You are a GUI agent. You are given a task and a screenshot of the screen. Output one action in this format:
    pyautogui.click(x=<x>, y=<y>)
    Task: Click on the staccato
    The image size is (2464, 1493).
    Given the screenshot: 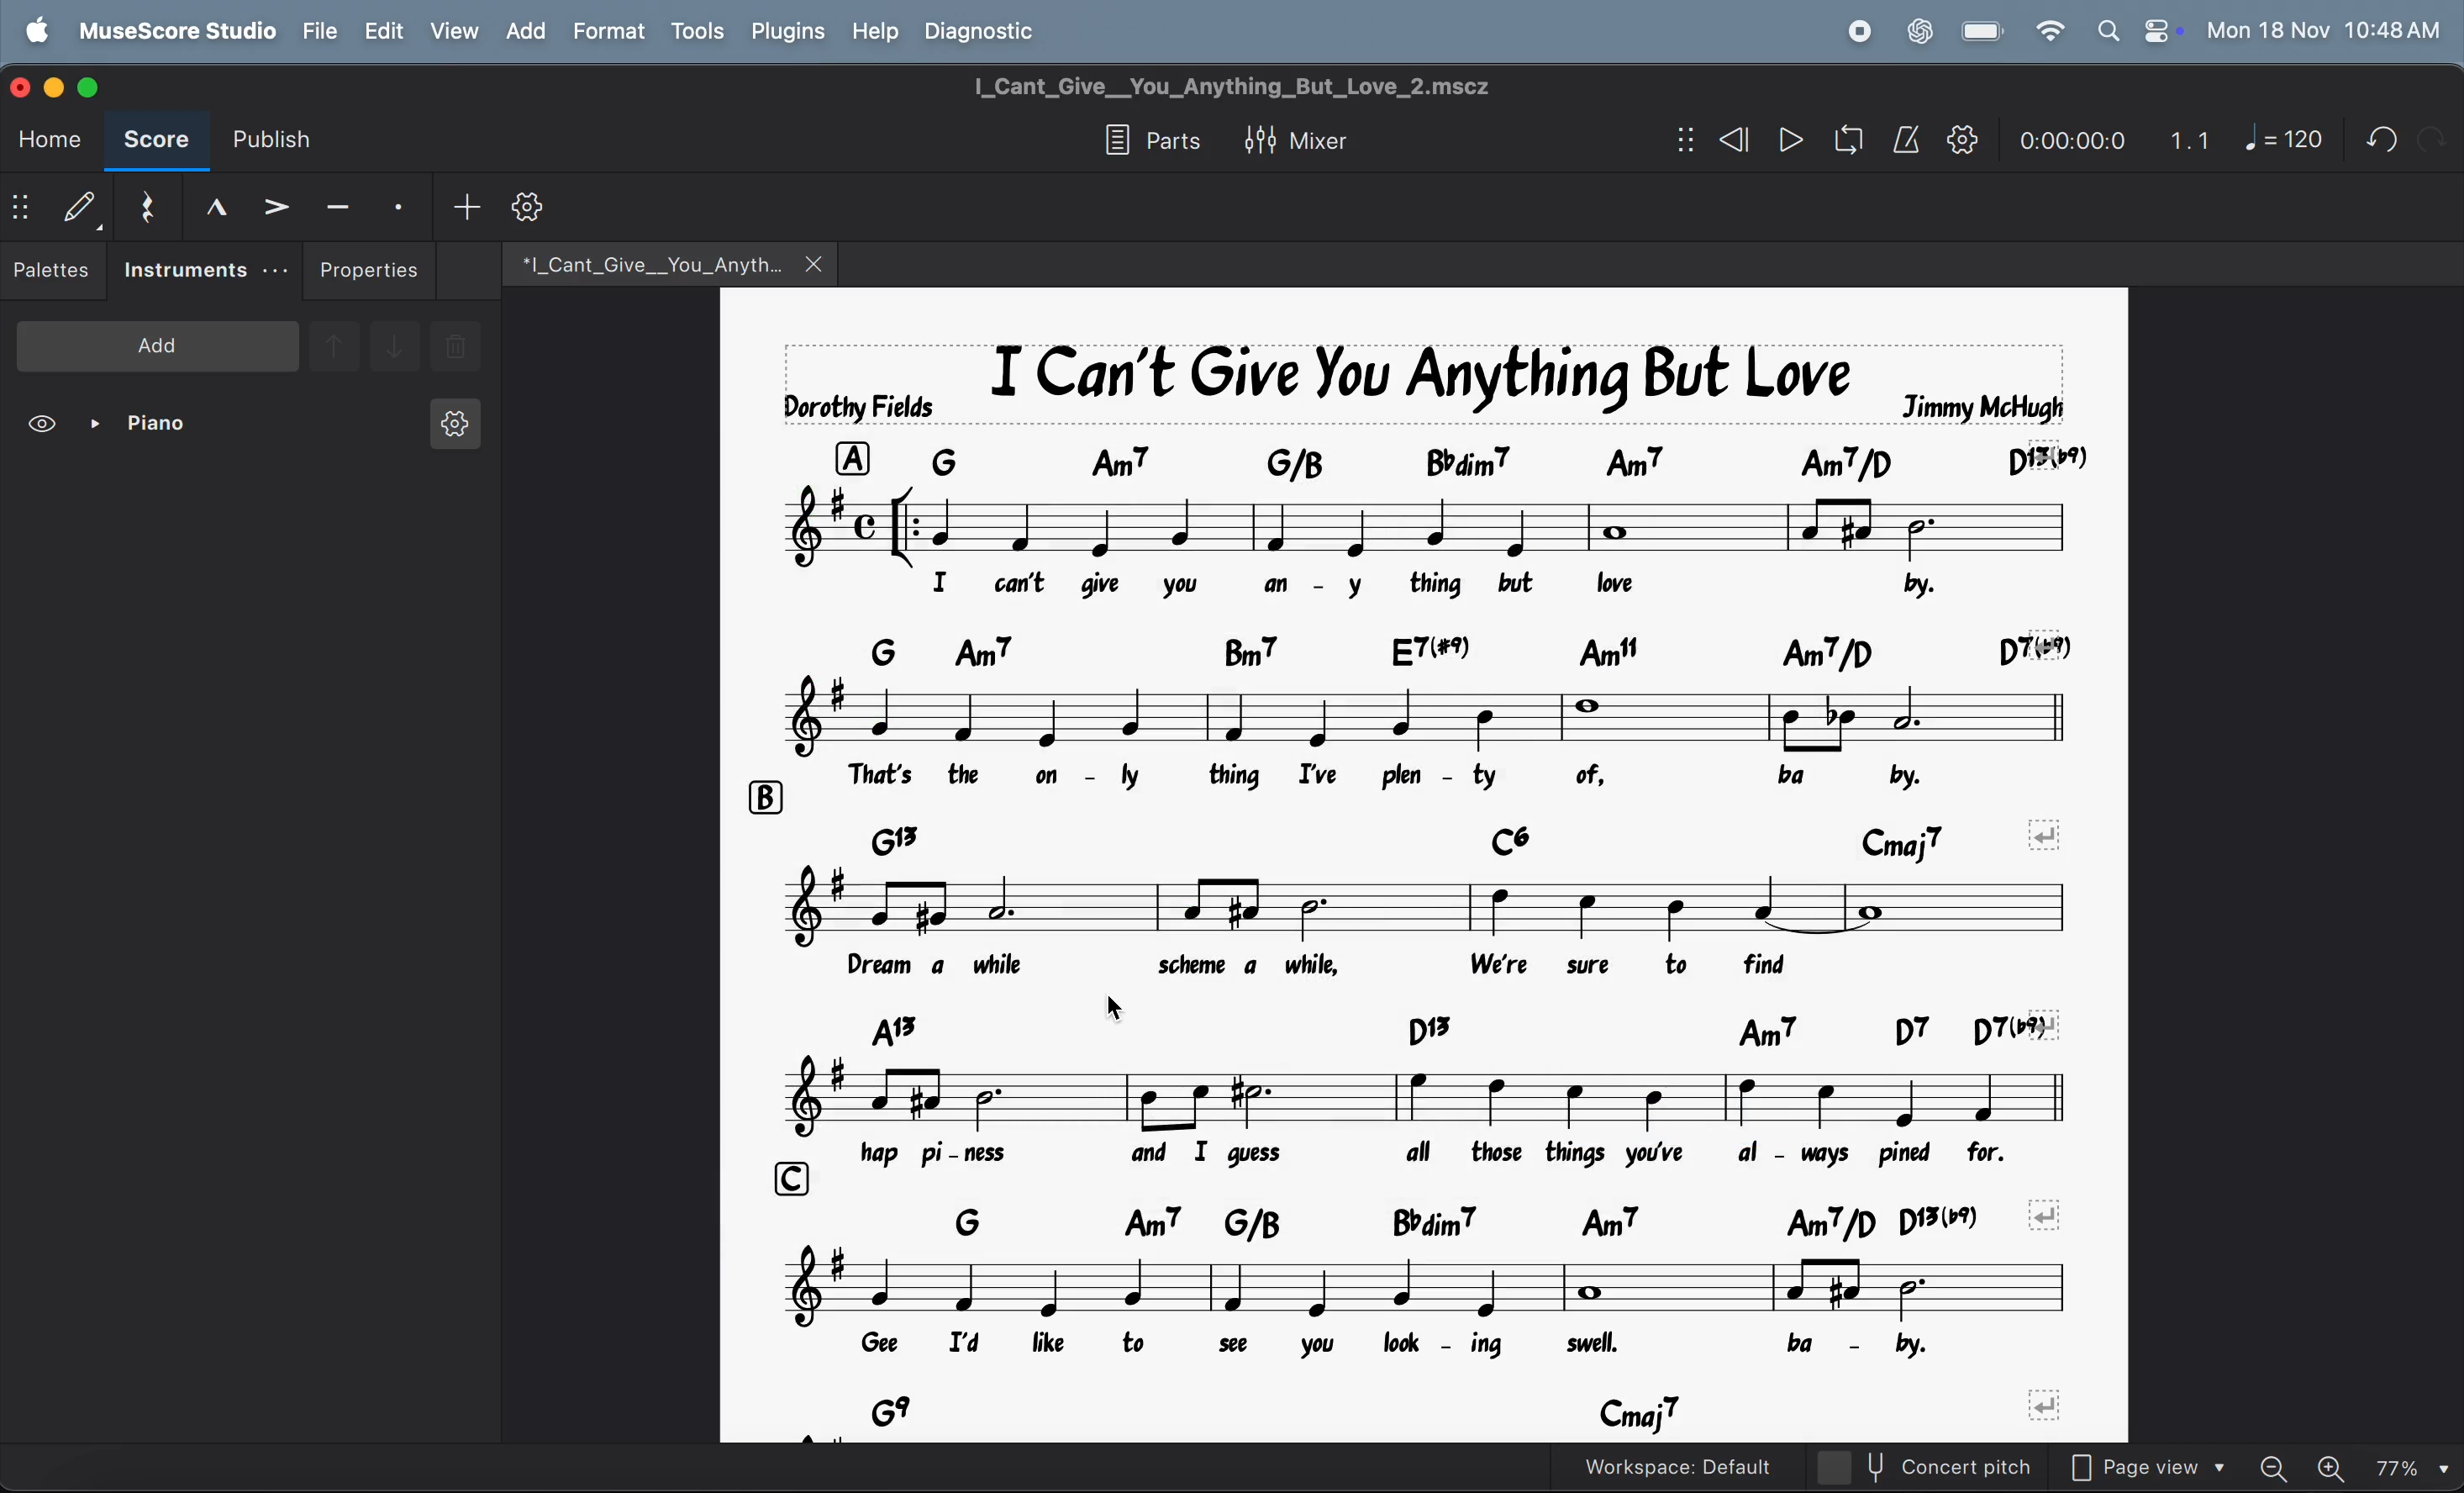 What is the action you would take?
    pyautogui.click(x=402, y=205)
    